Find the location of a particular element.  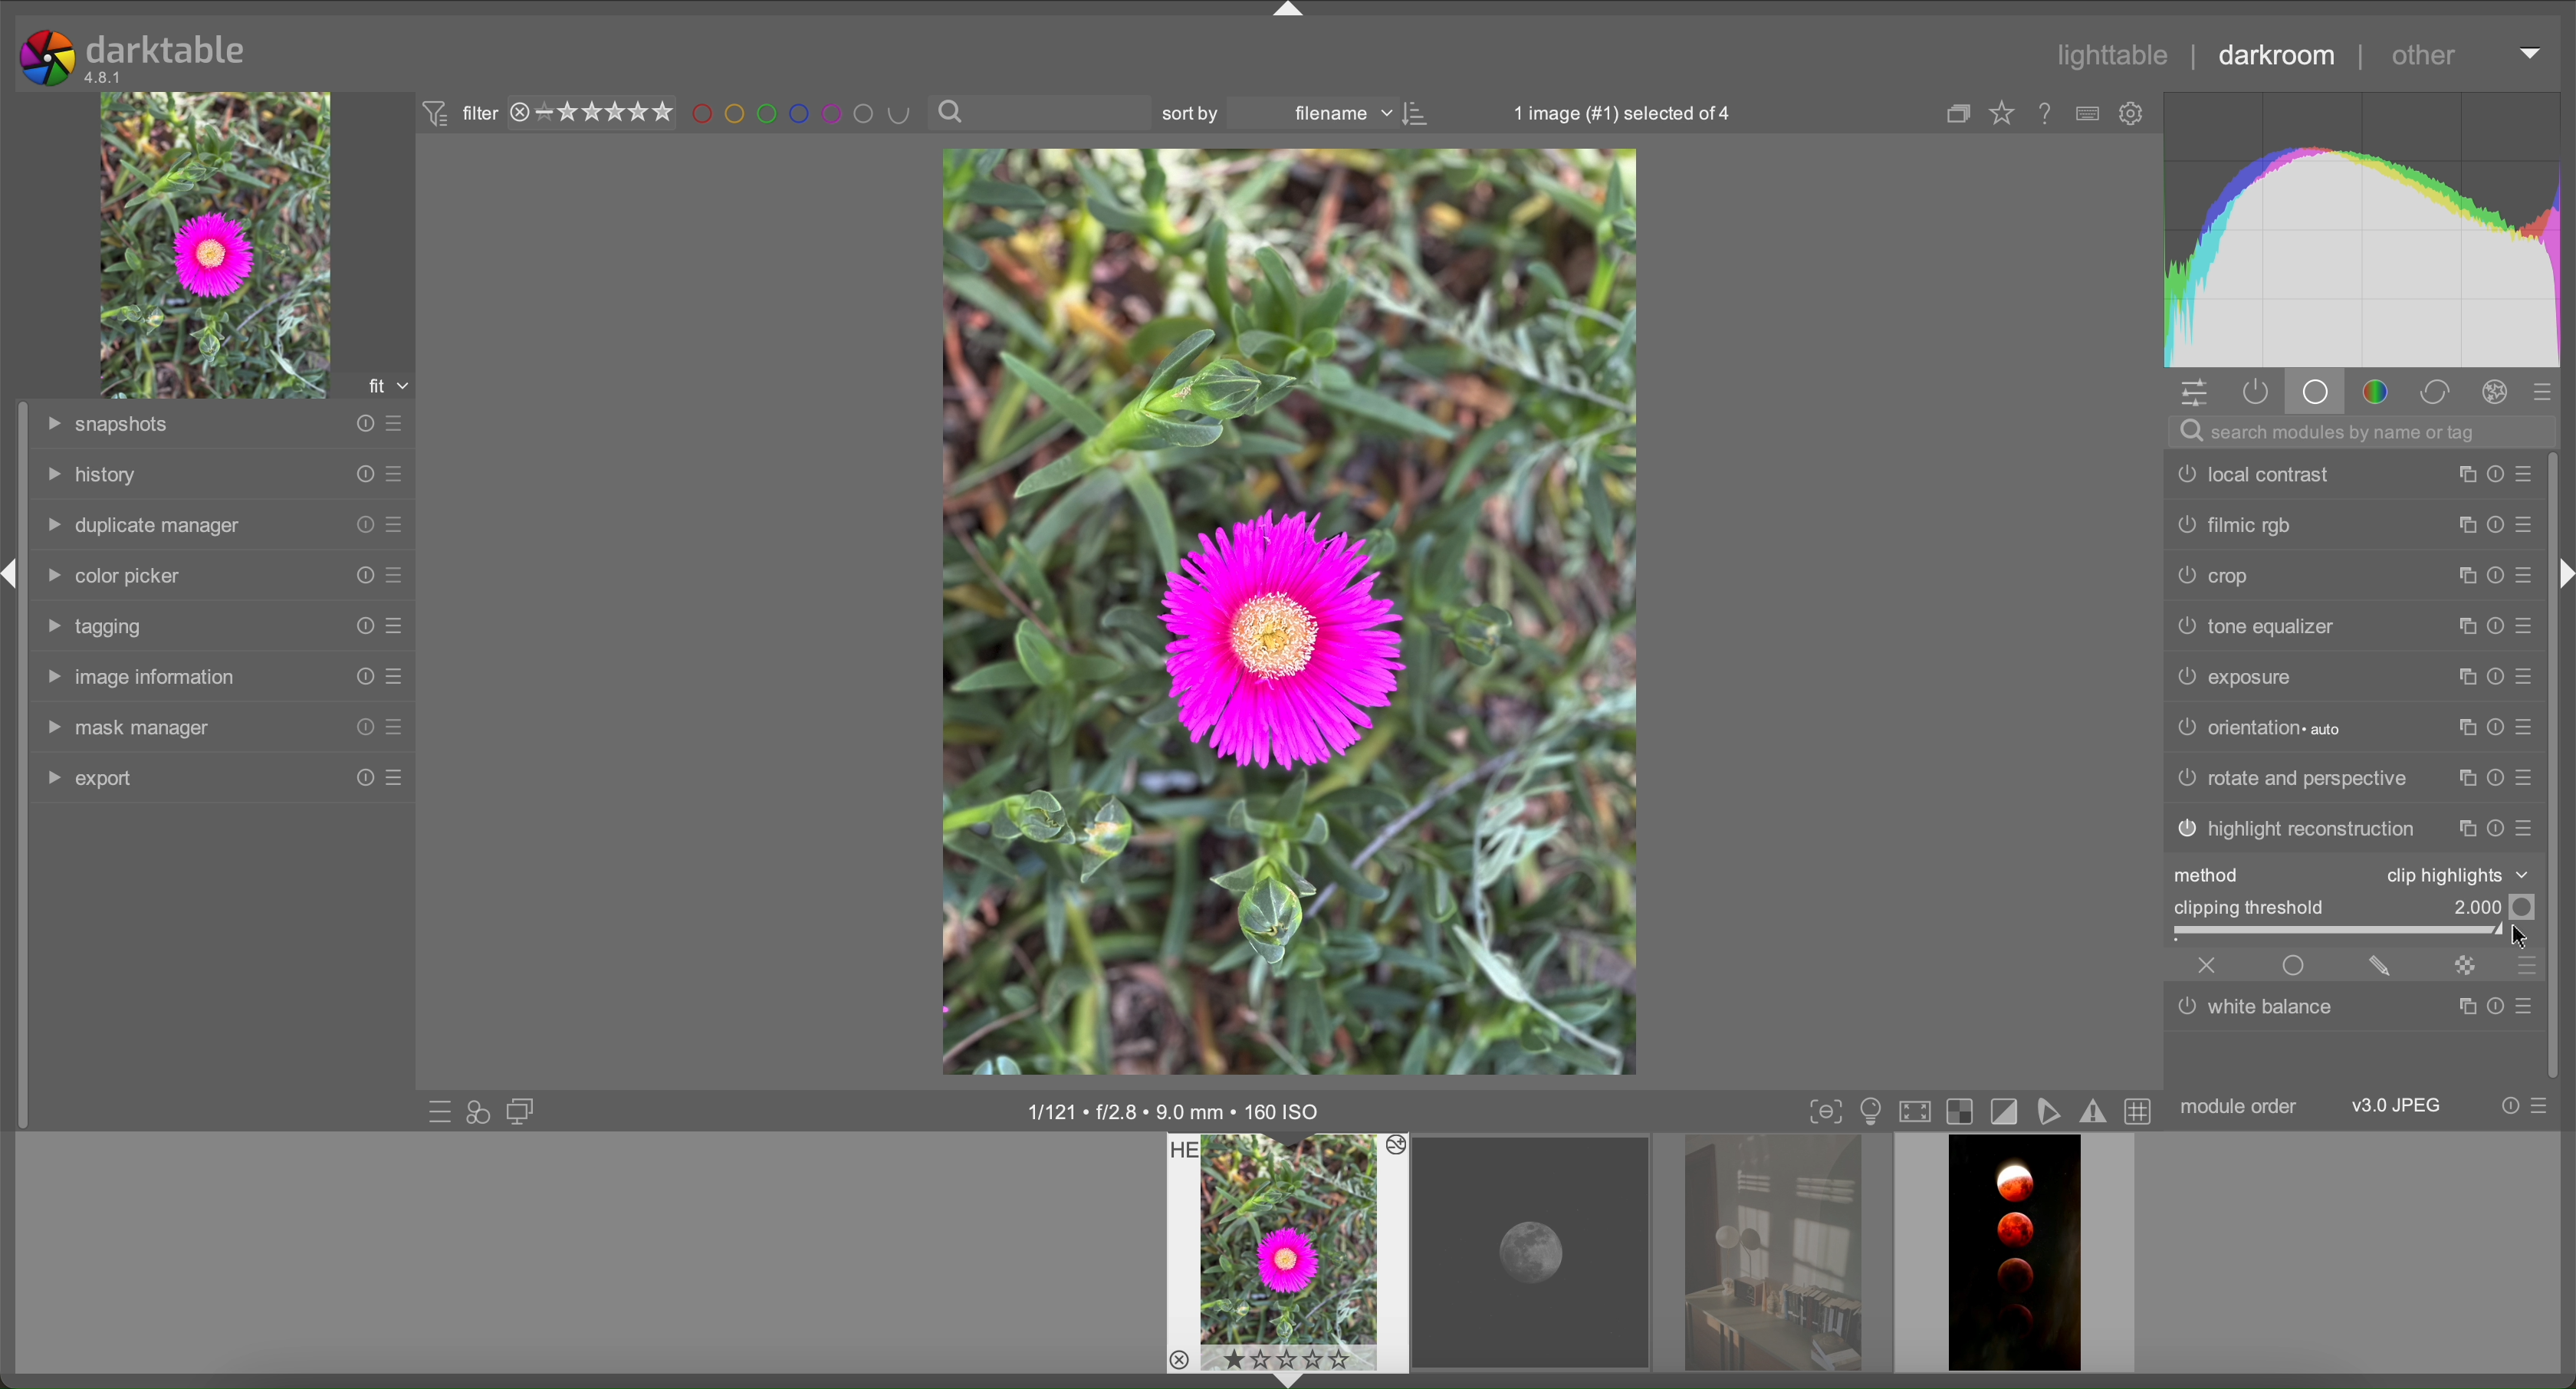

reset presets is located at coordinates (2491, 627).